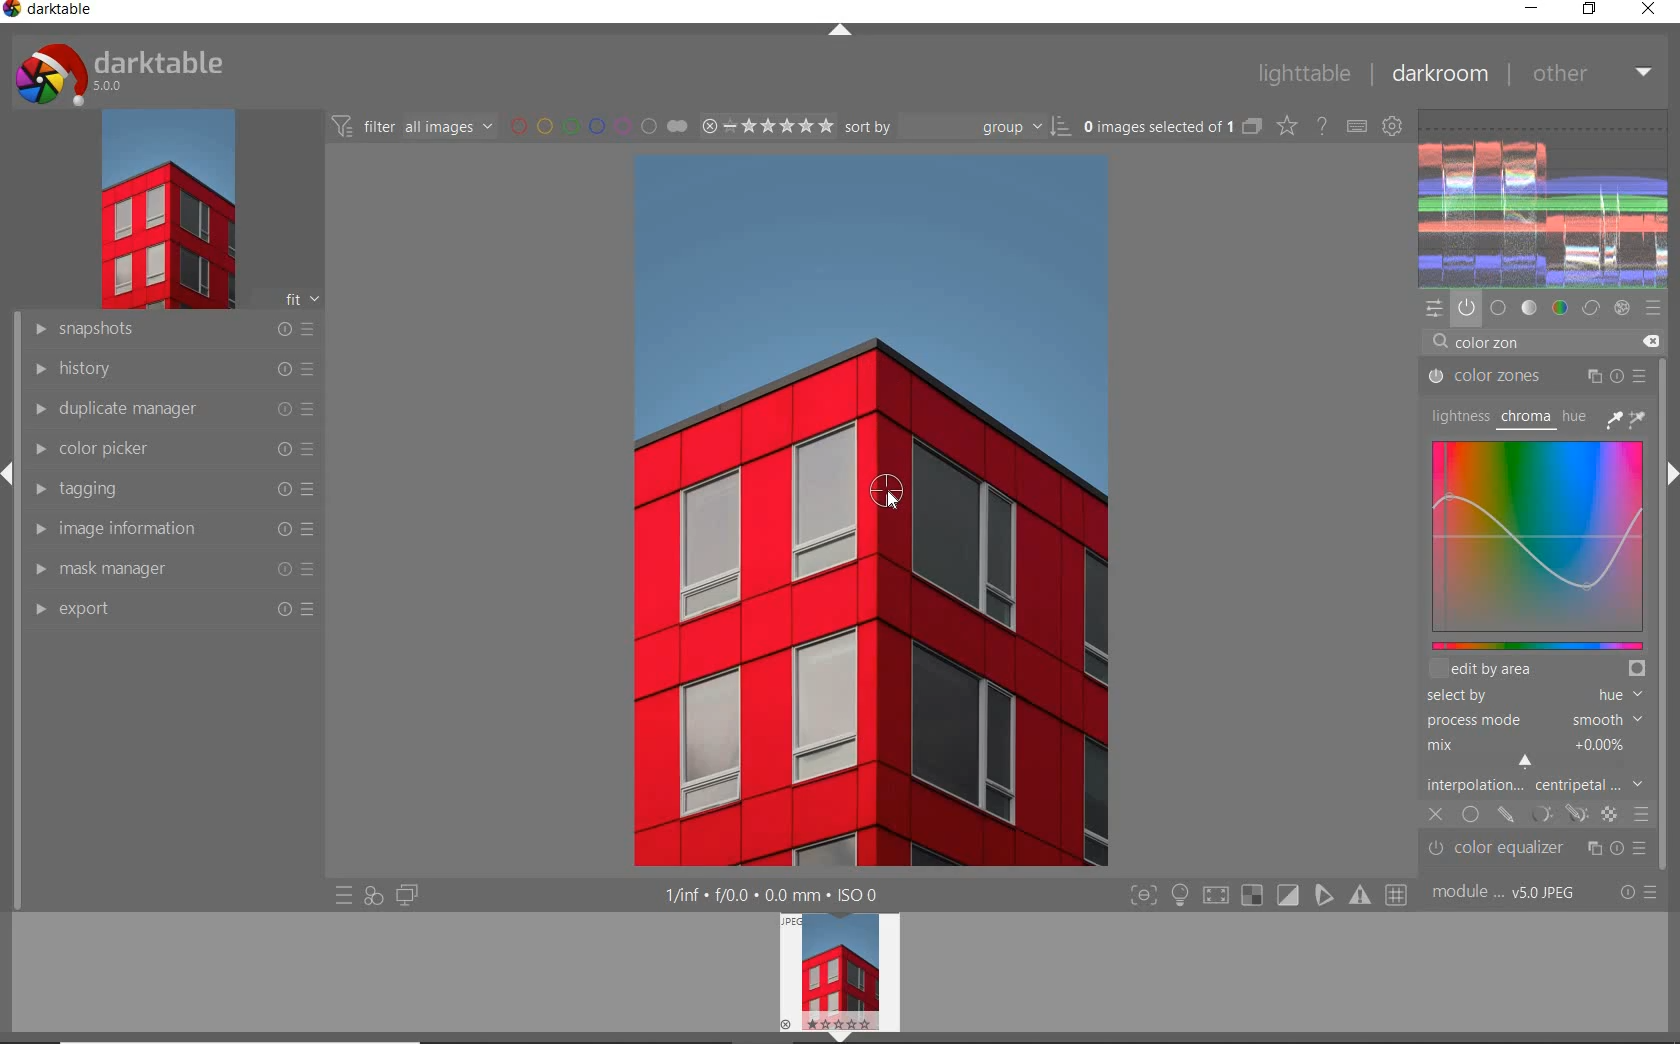  What do you see at coordinates (166, 212) in the screenshot?
I see `image` at bounding box center [166, 212].